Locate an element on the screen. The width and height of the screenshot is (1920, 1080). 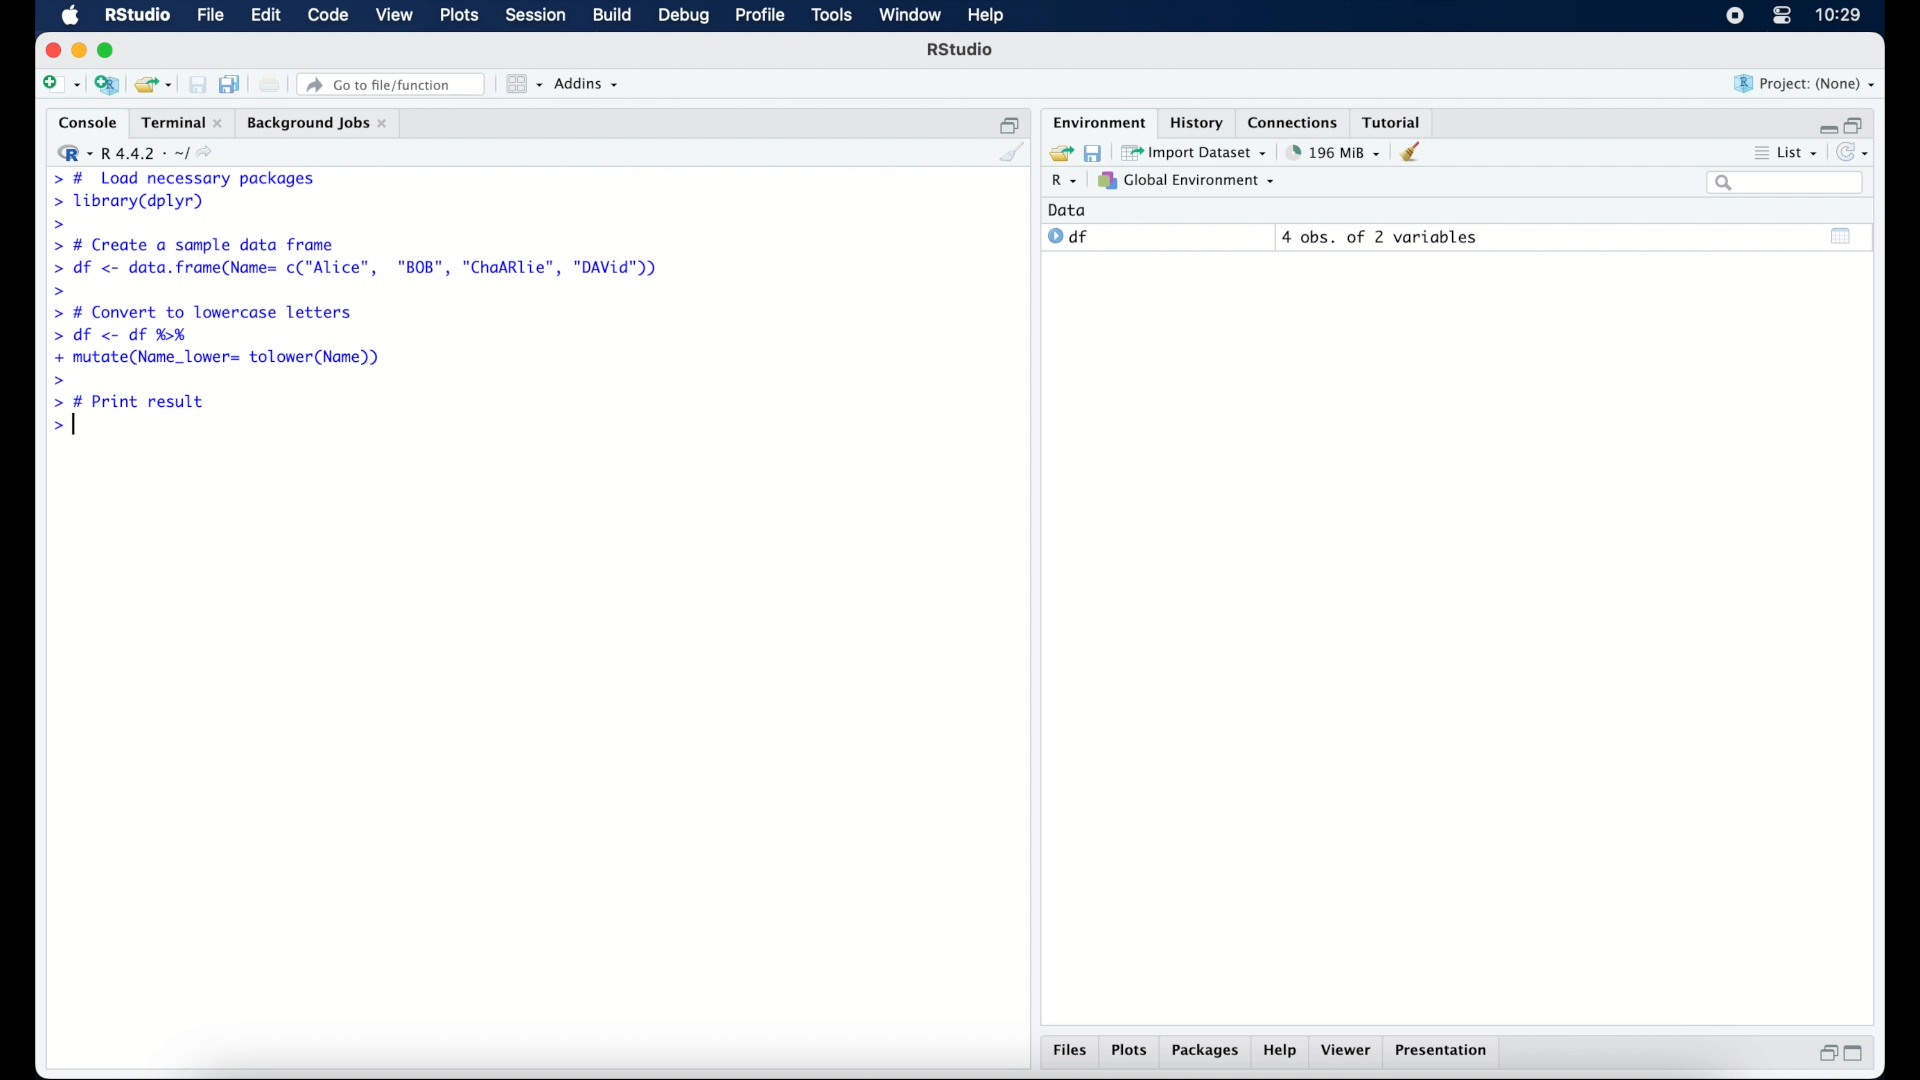
restore down is located at coordinates (1010, 123).